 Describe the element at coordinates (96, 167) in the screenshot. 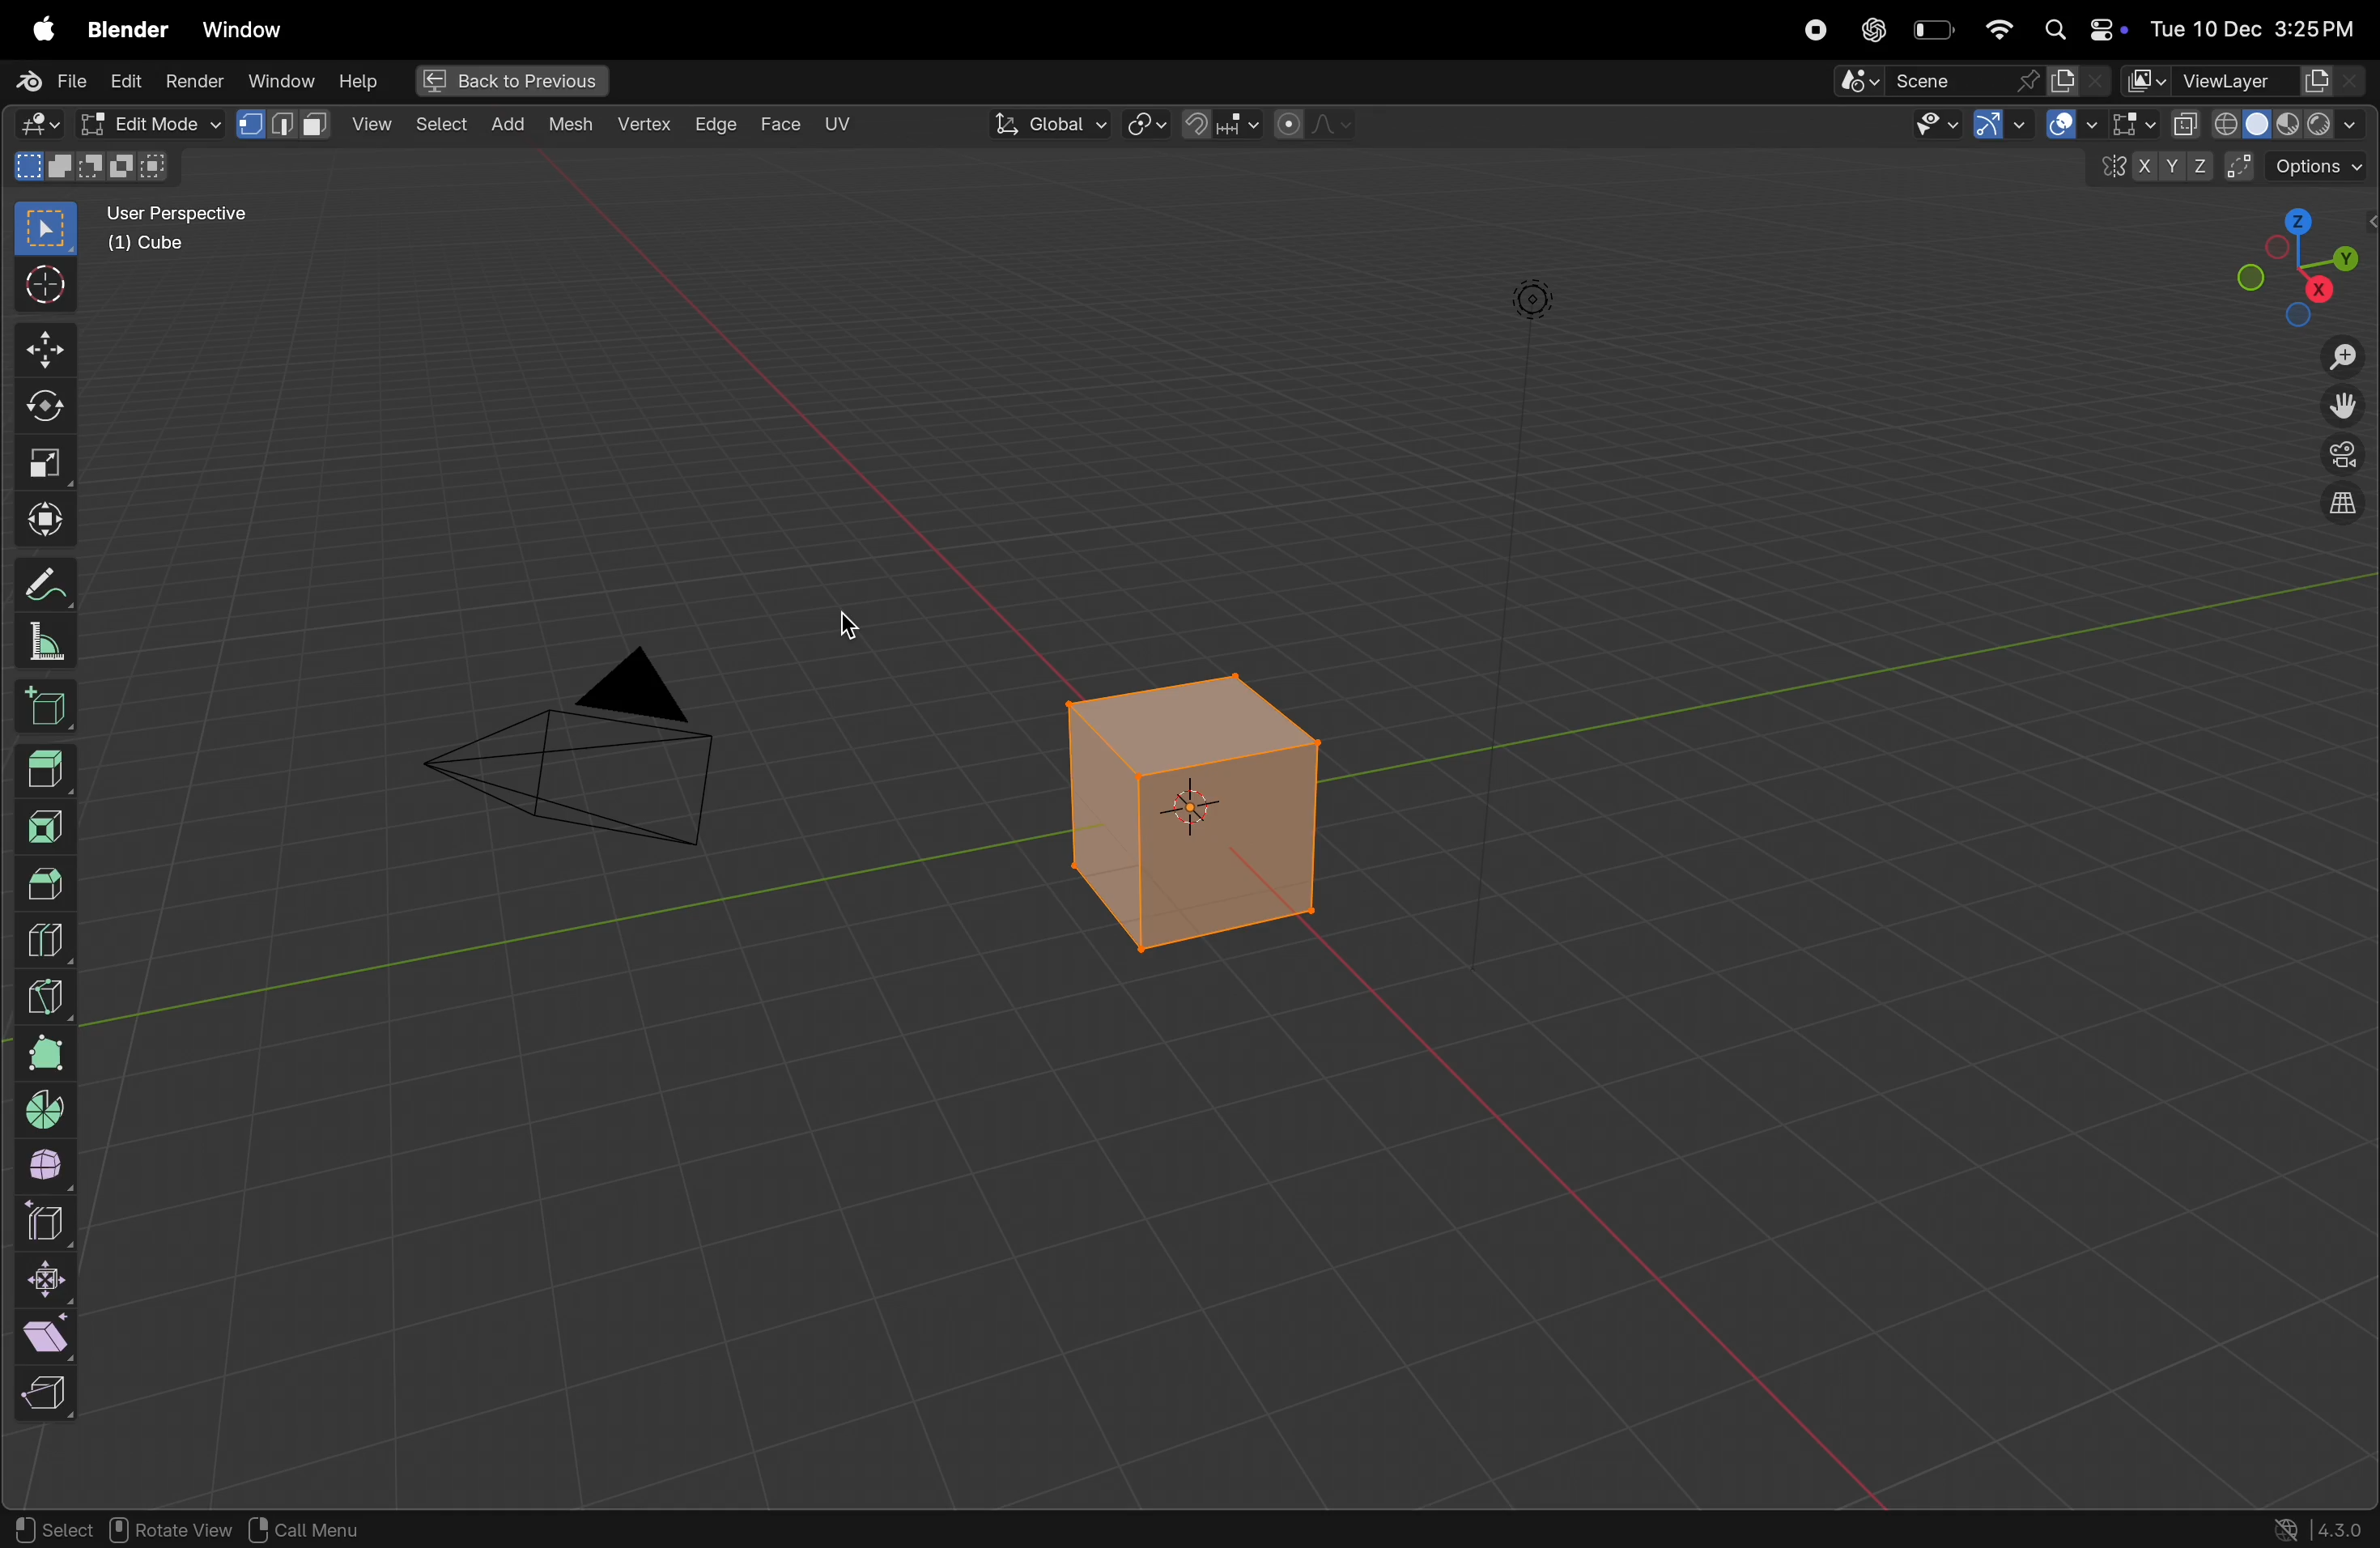

I see `mode` at that location.